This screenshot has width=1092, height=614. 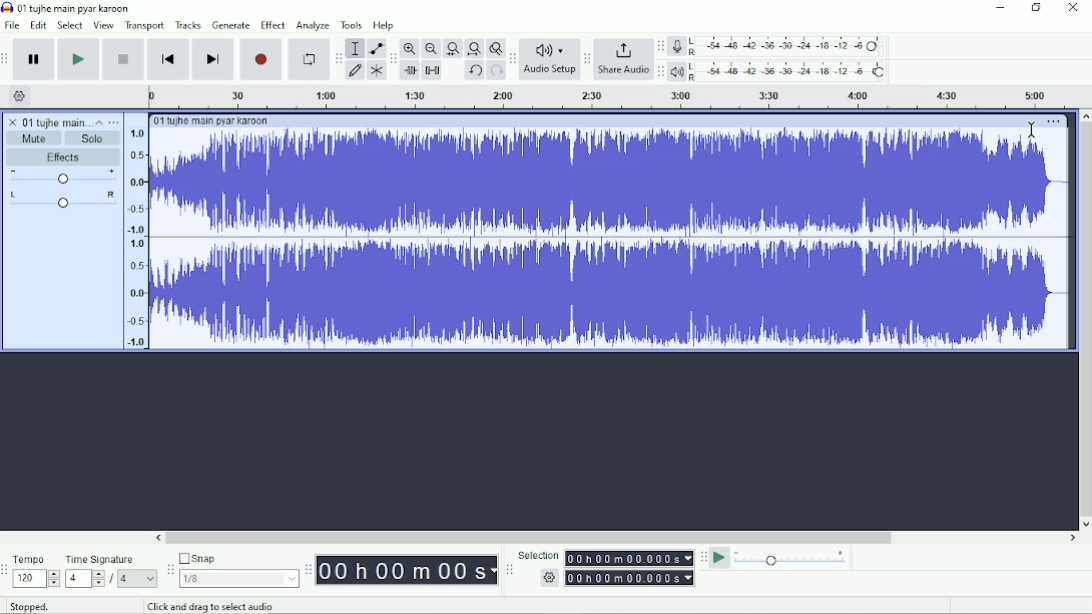 What do you see at coordinates (241, 578) in the screenshot?
I see `1/8` at bounding box center [241, 578].